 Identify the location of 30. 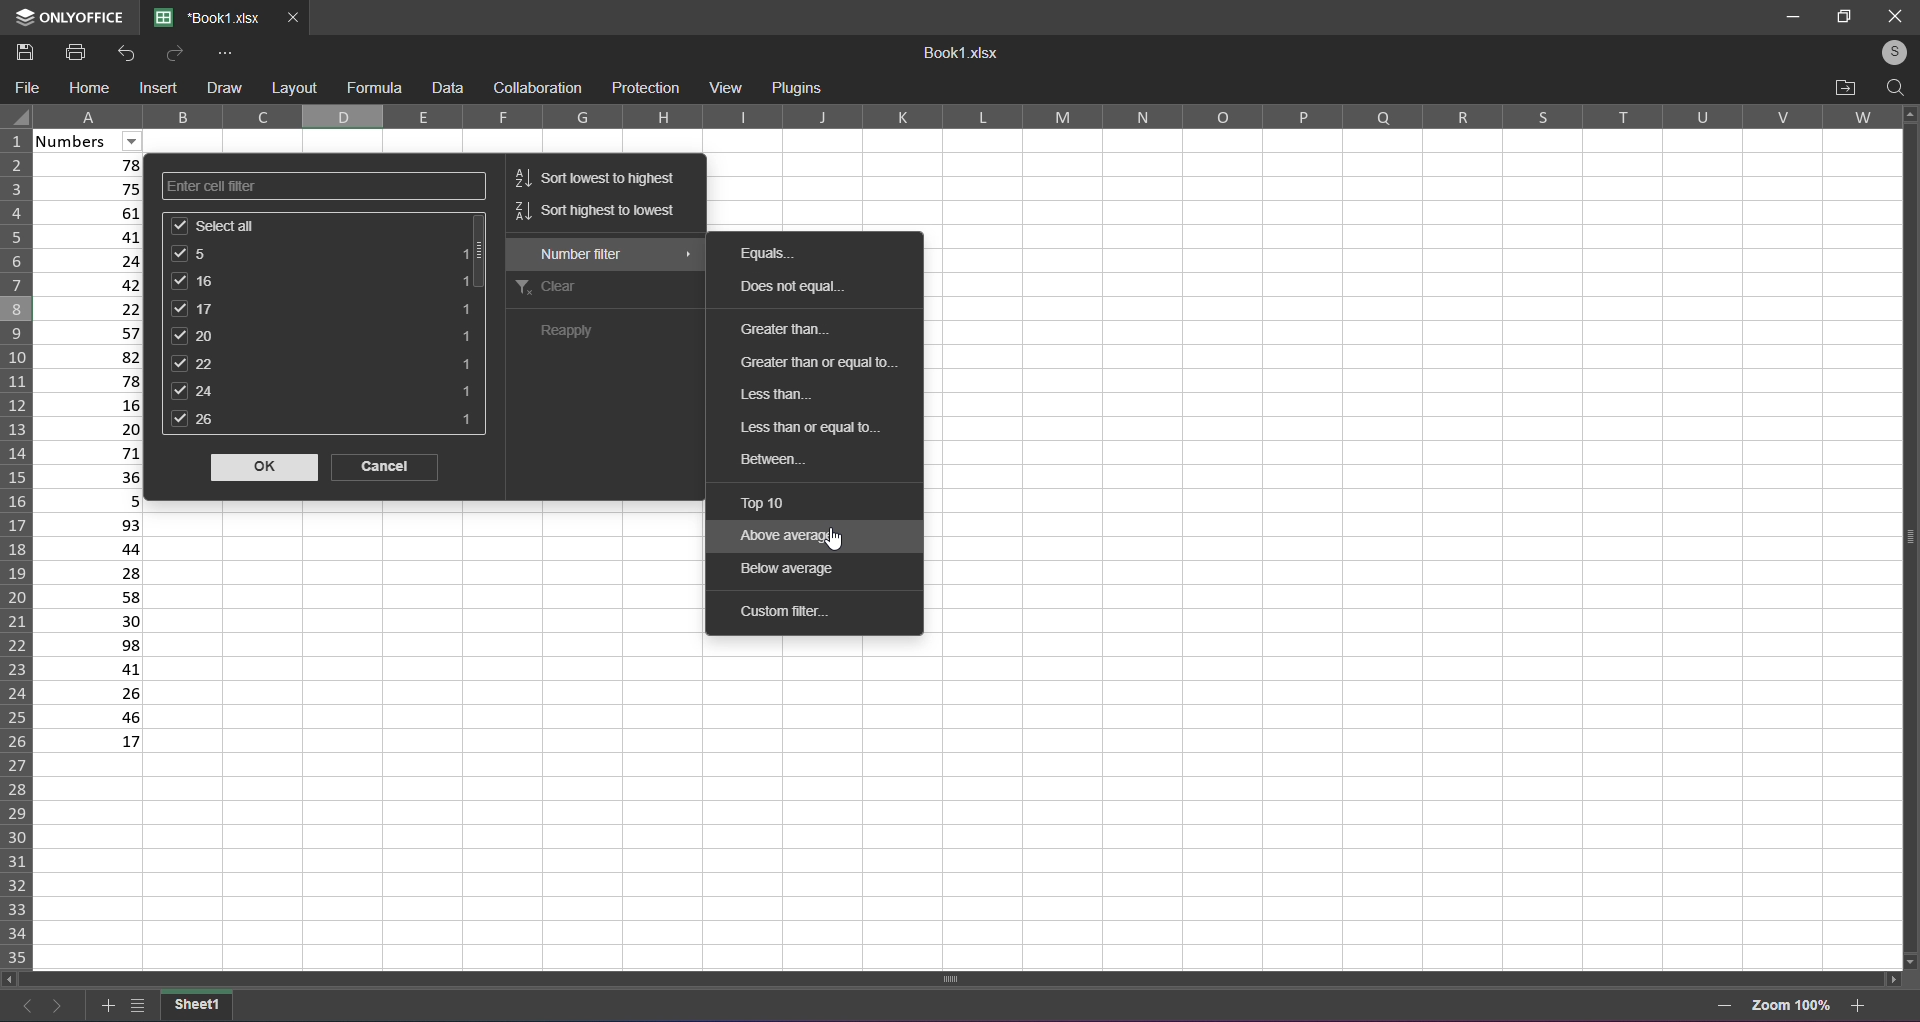
(88, 621).